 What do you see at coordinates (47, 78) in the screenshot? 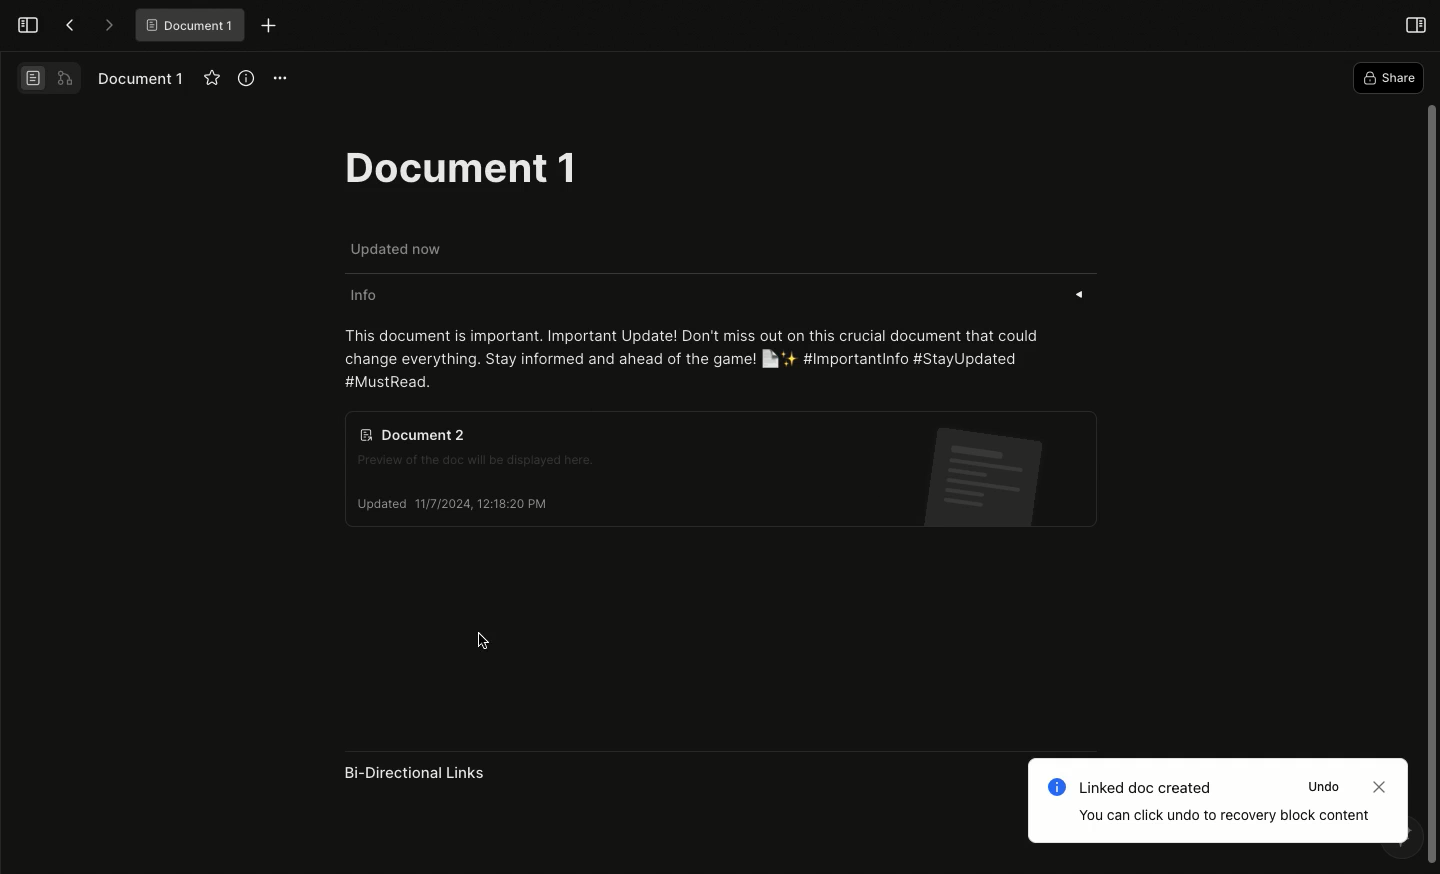
I see `Switch view` at bounding box center [47, 78].